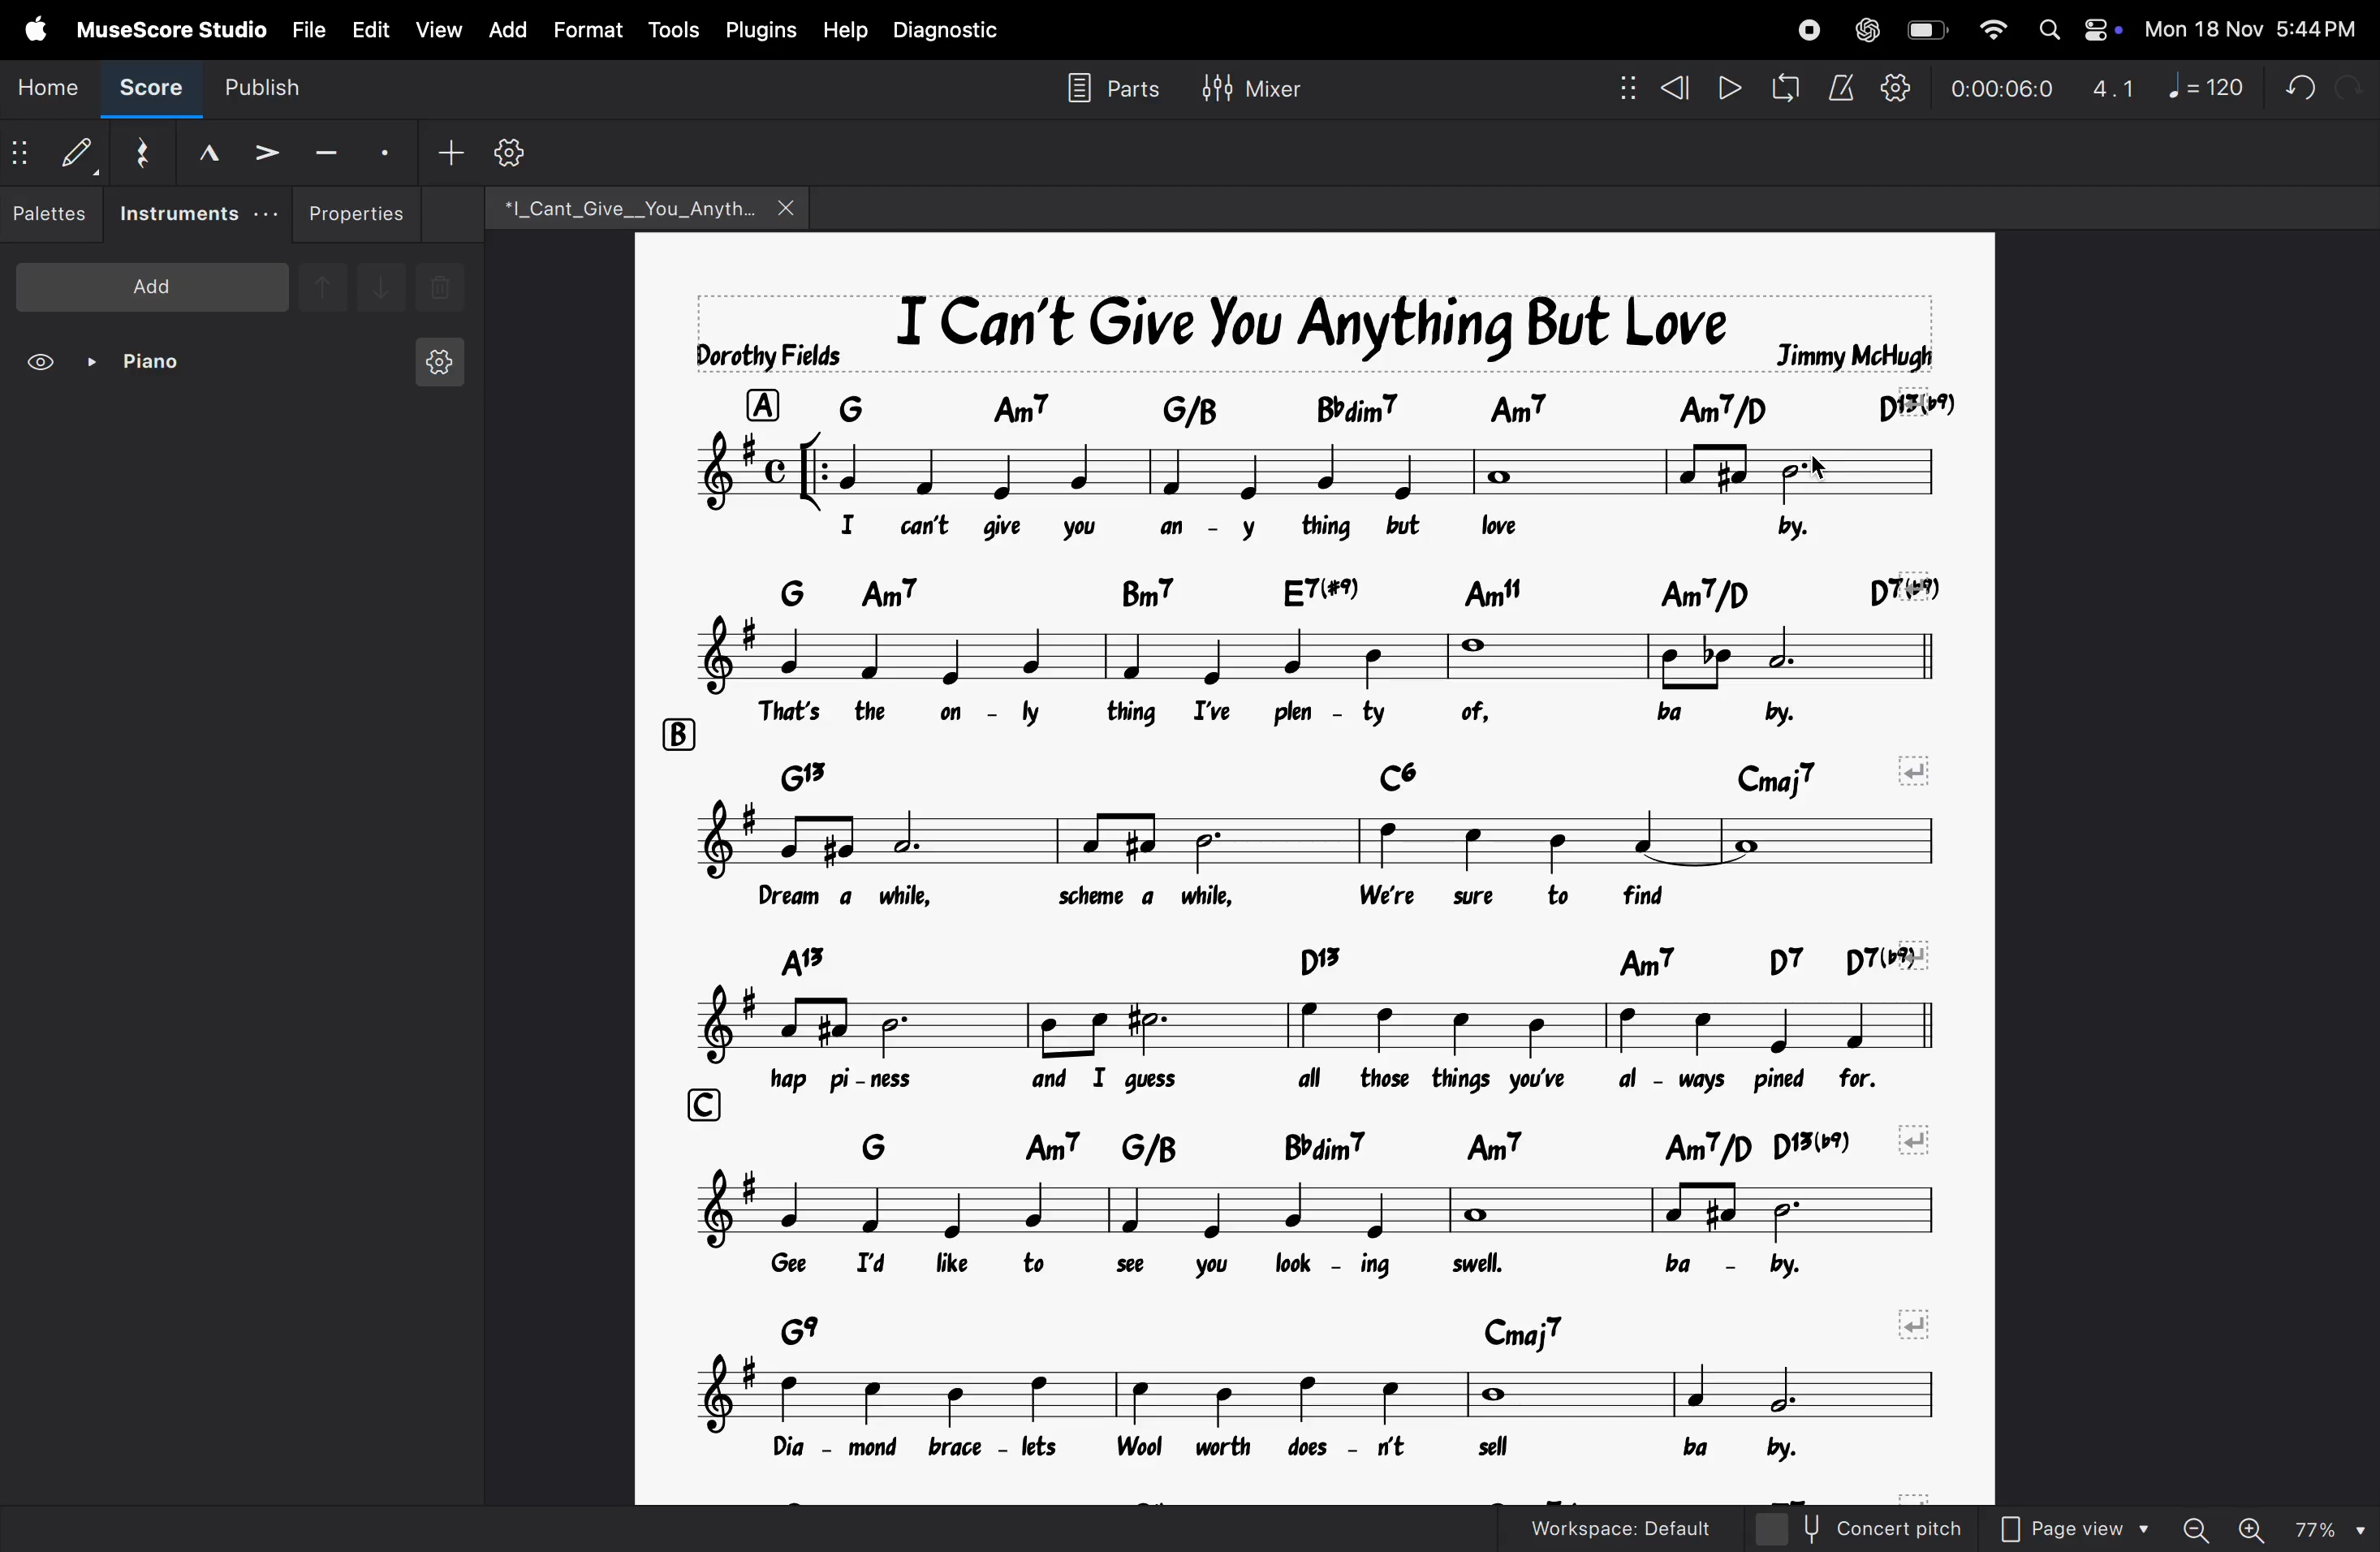 The height and width of the screenshot is (1552, 2380). I want to click on chord notes, so click(1362, 775).